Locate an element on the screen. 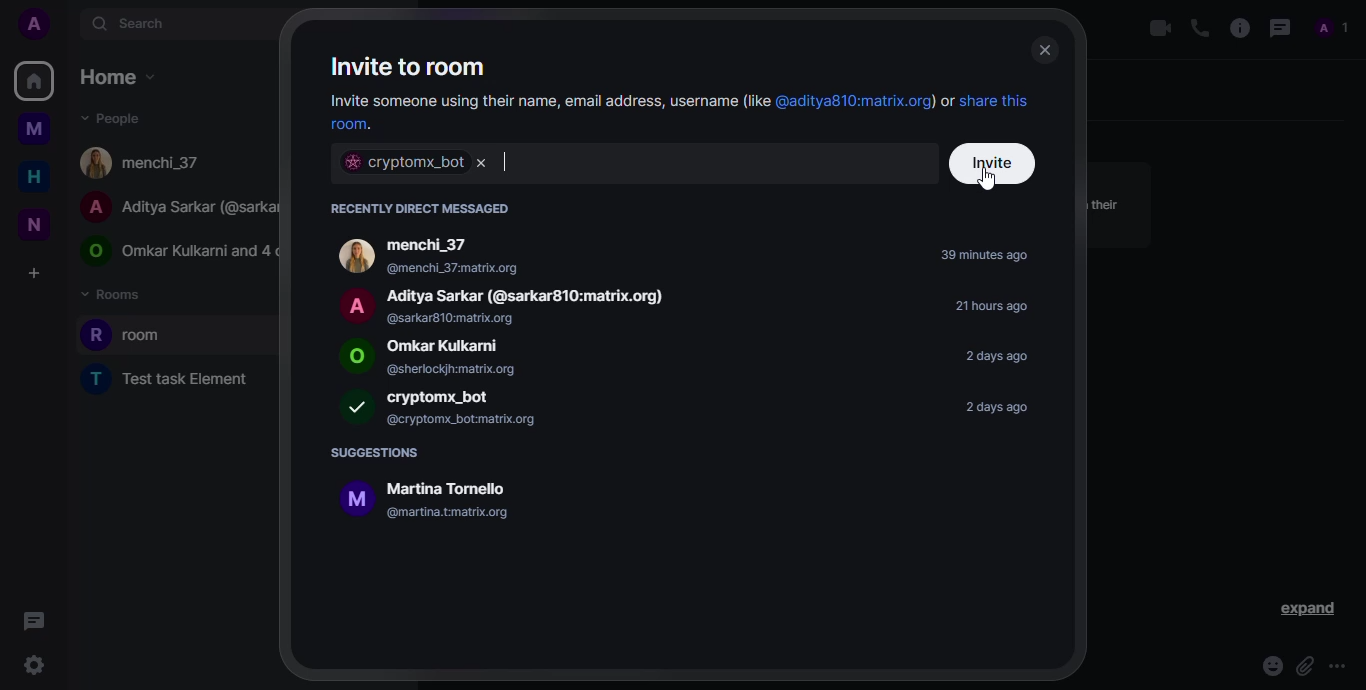 The height and width of the screenshot is (690, 1366). people is located at coordinates (470, 344).